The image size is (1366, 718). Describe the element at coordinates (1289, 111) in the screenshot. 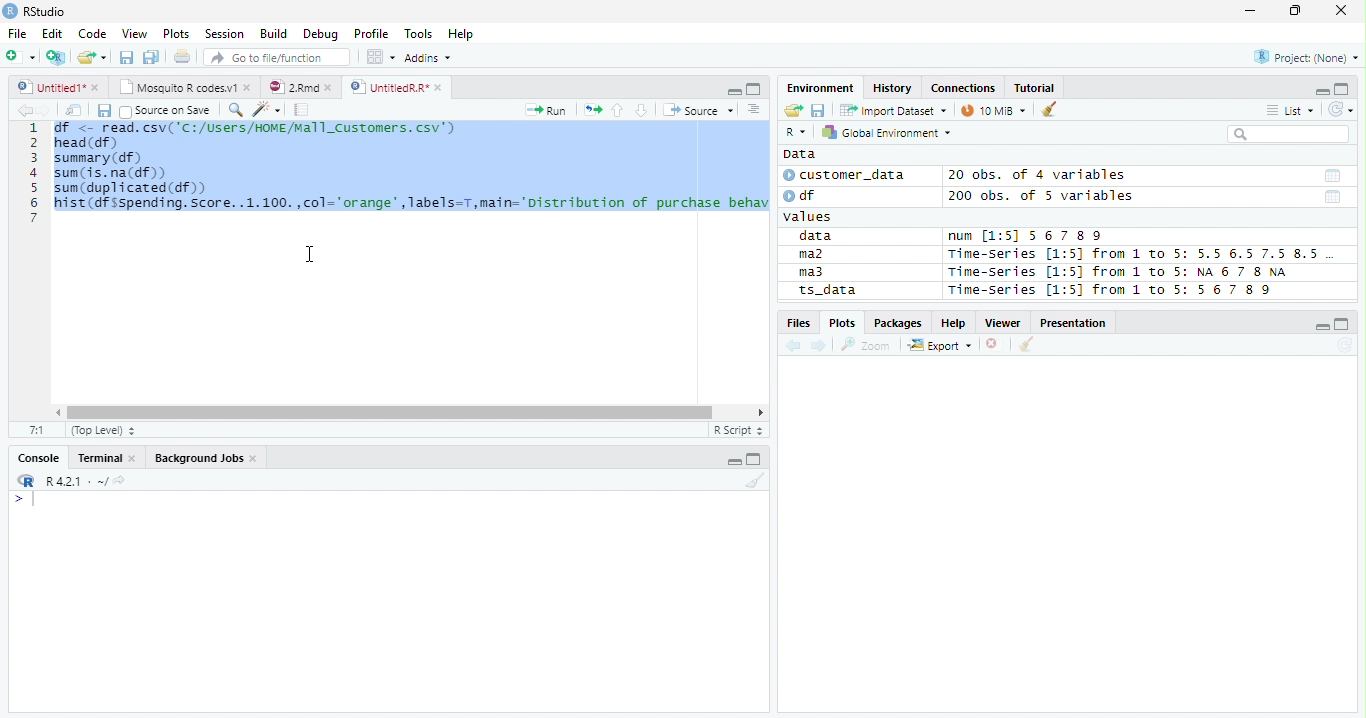

I see `List` at that location.